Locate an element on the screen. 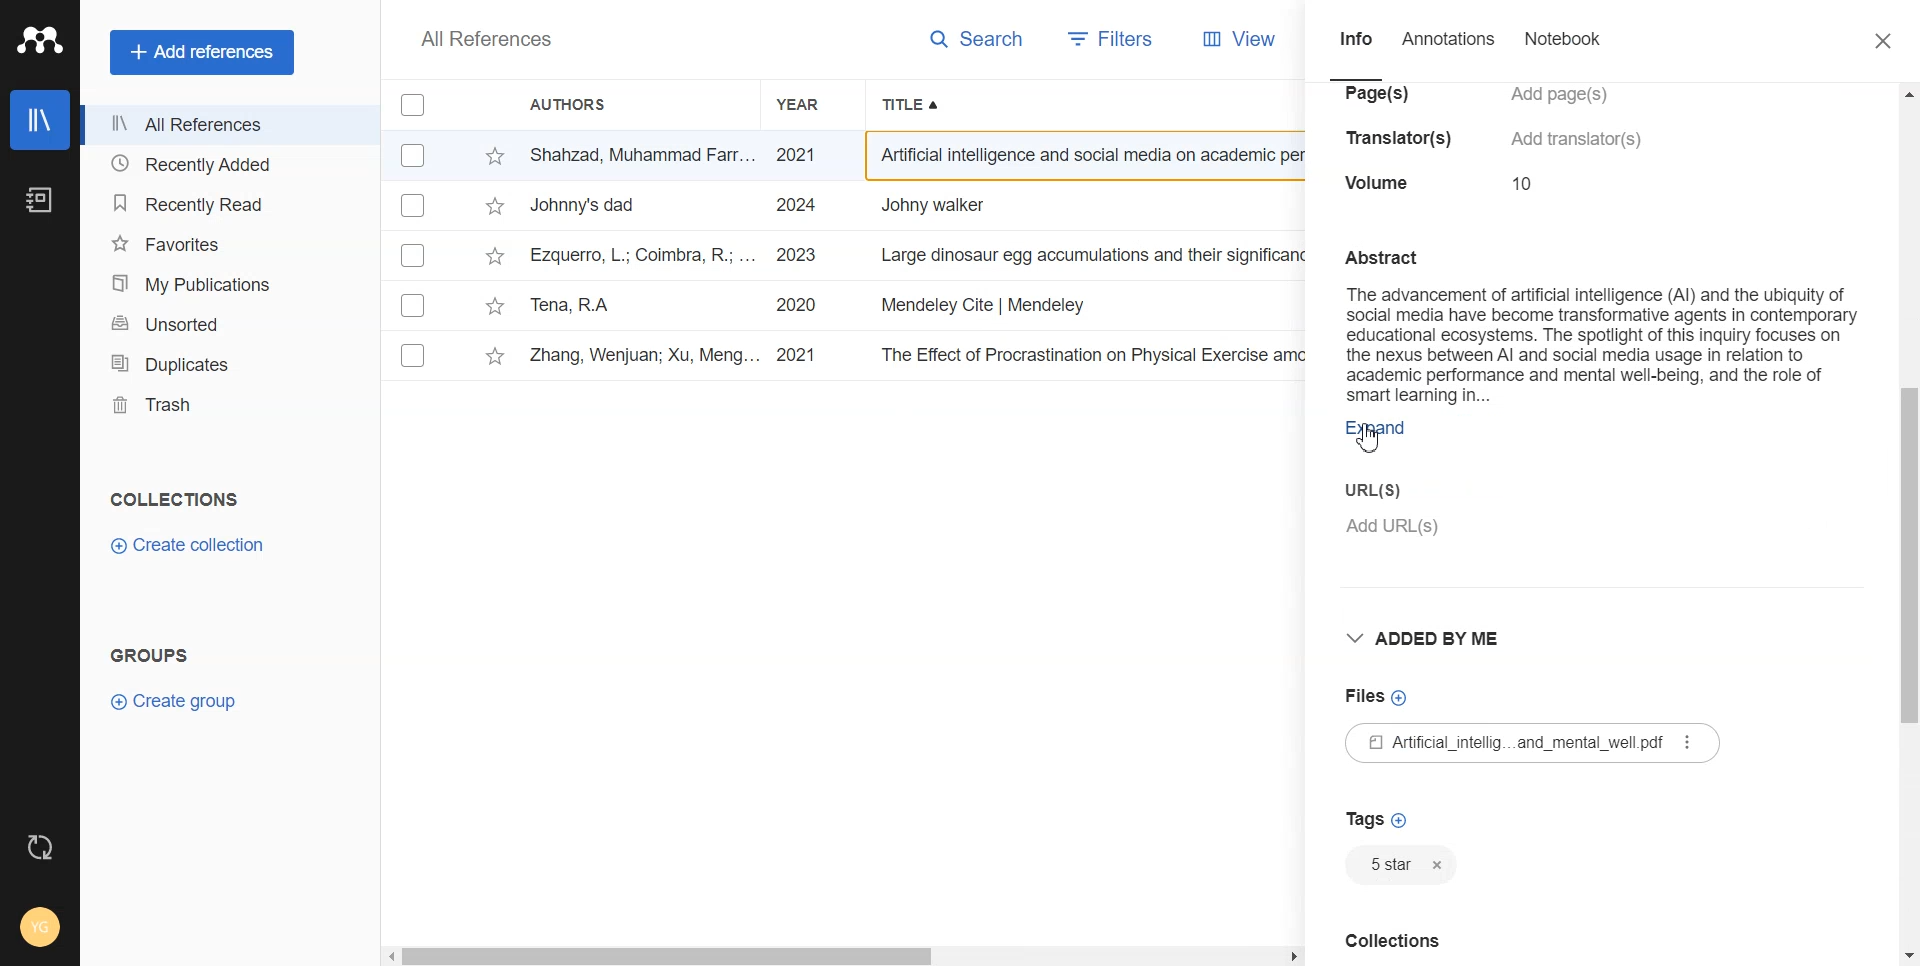 This screenshot has height=966, width=1920. add is located at coordinates (1584, 137).